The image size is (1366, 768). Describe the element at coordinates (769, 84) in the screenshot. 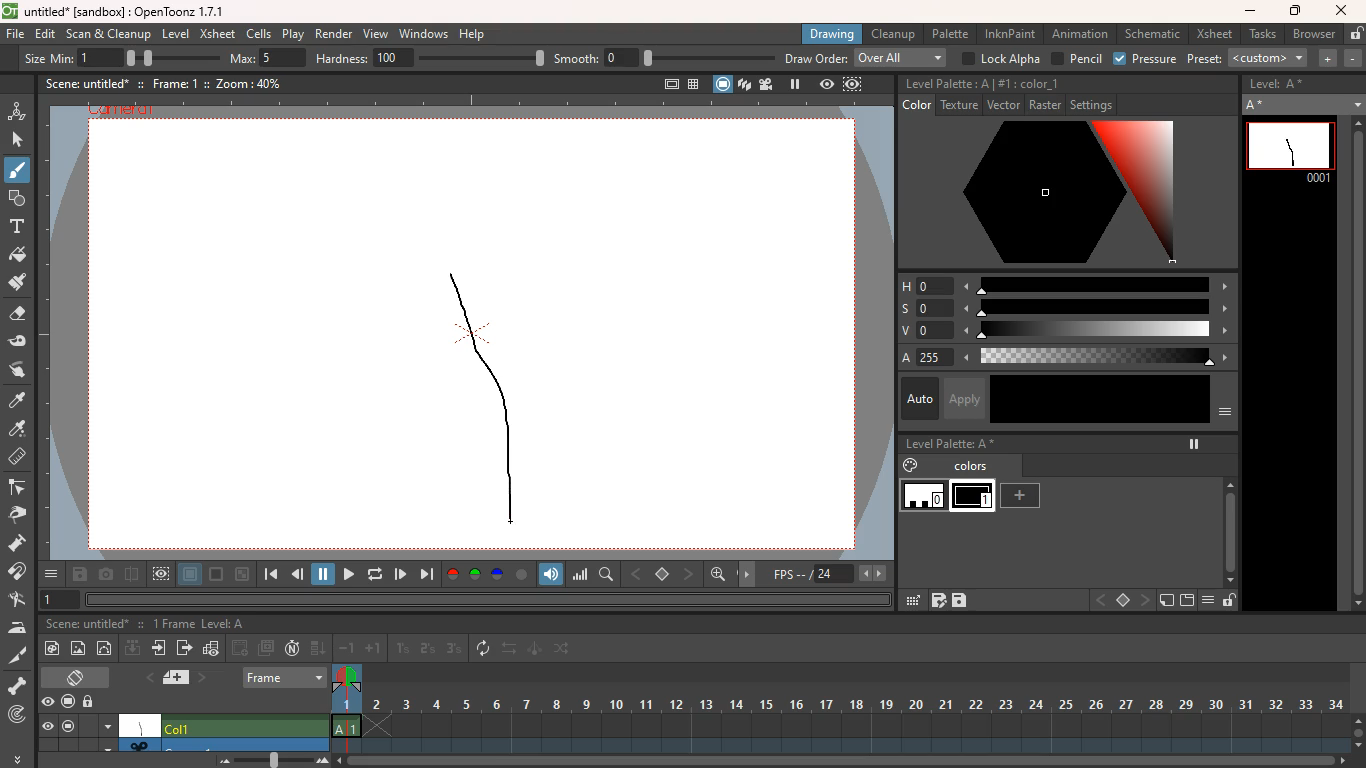

I see `film` at that location.